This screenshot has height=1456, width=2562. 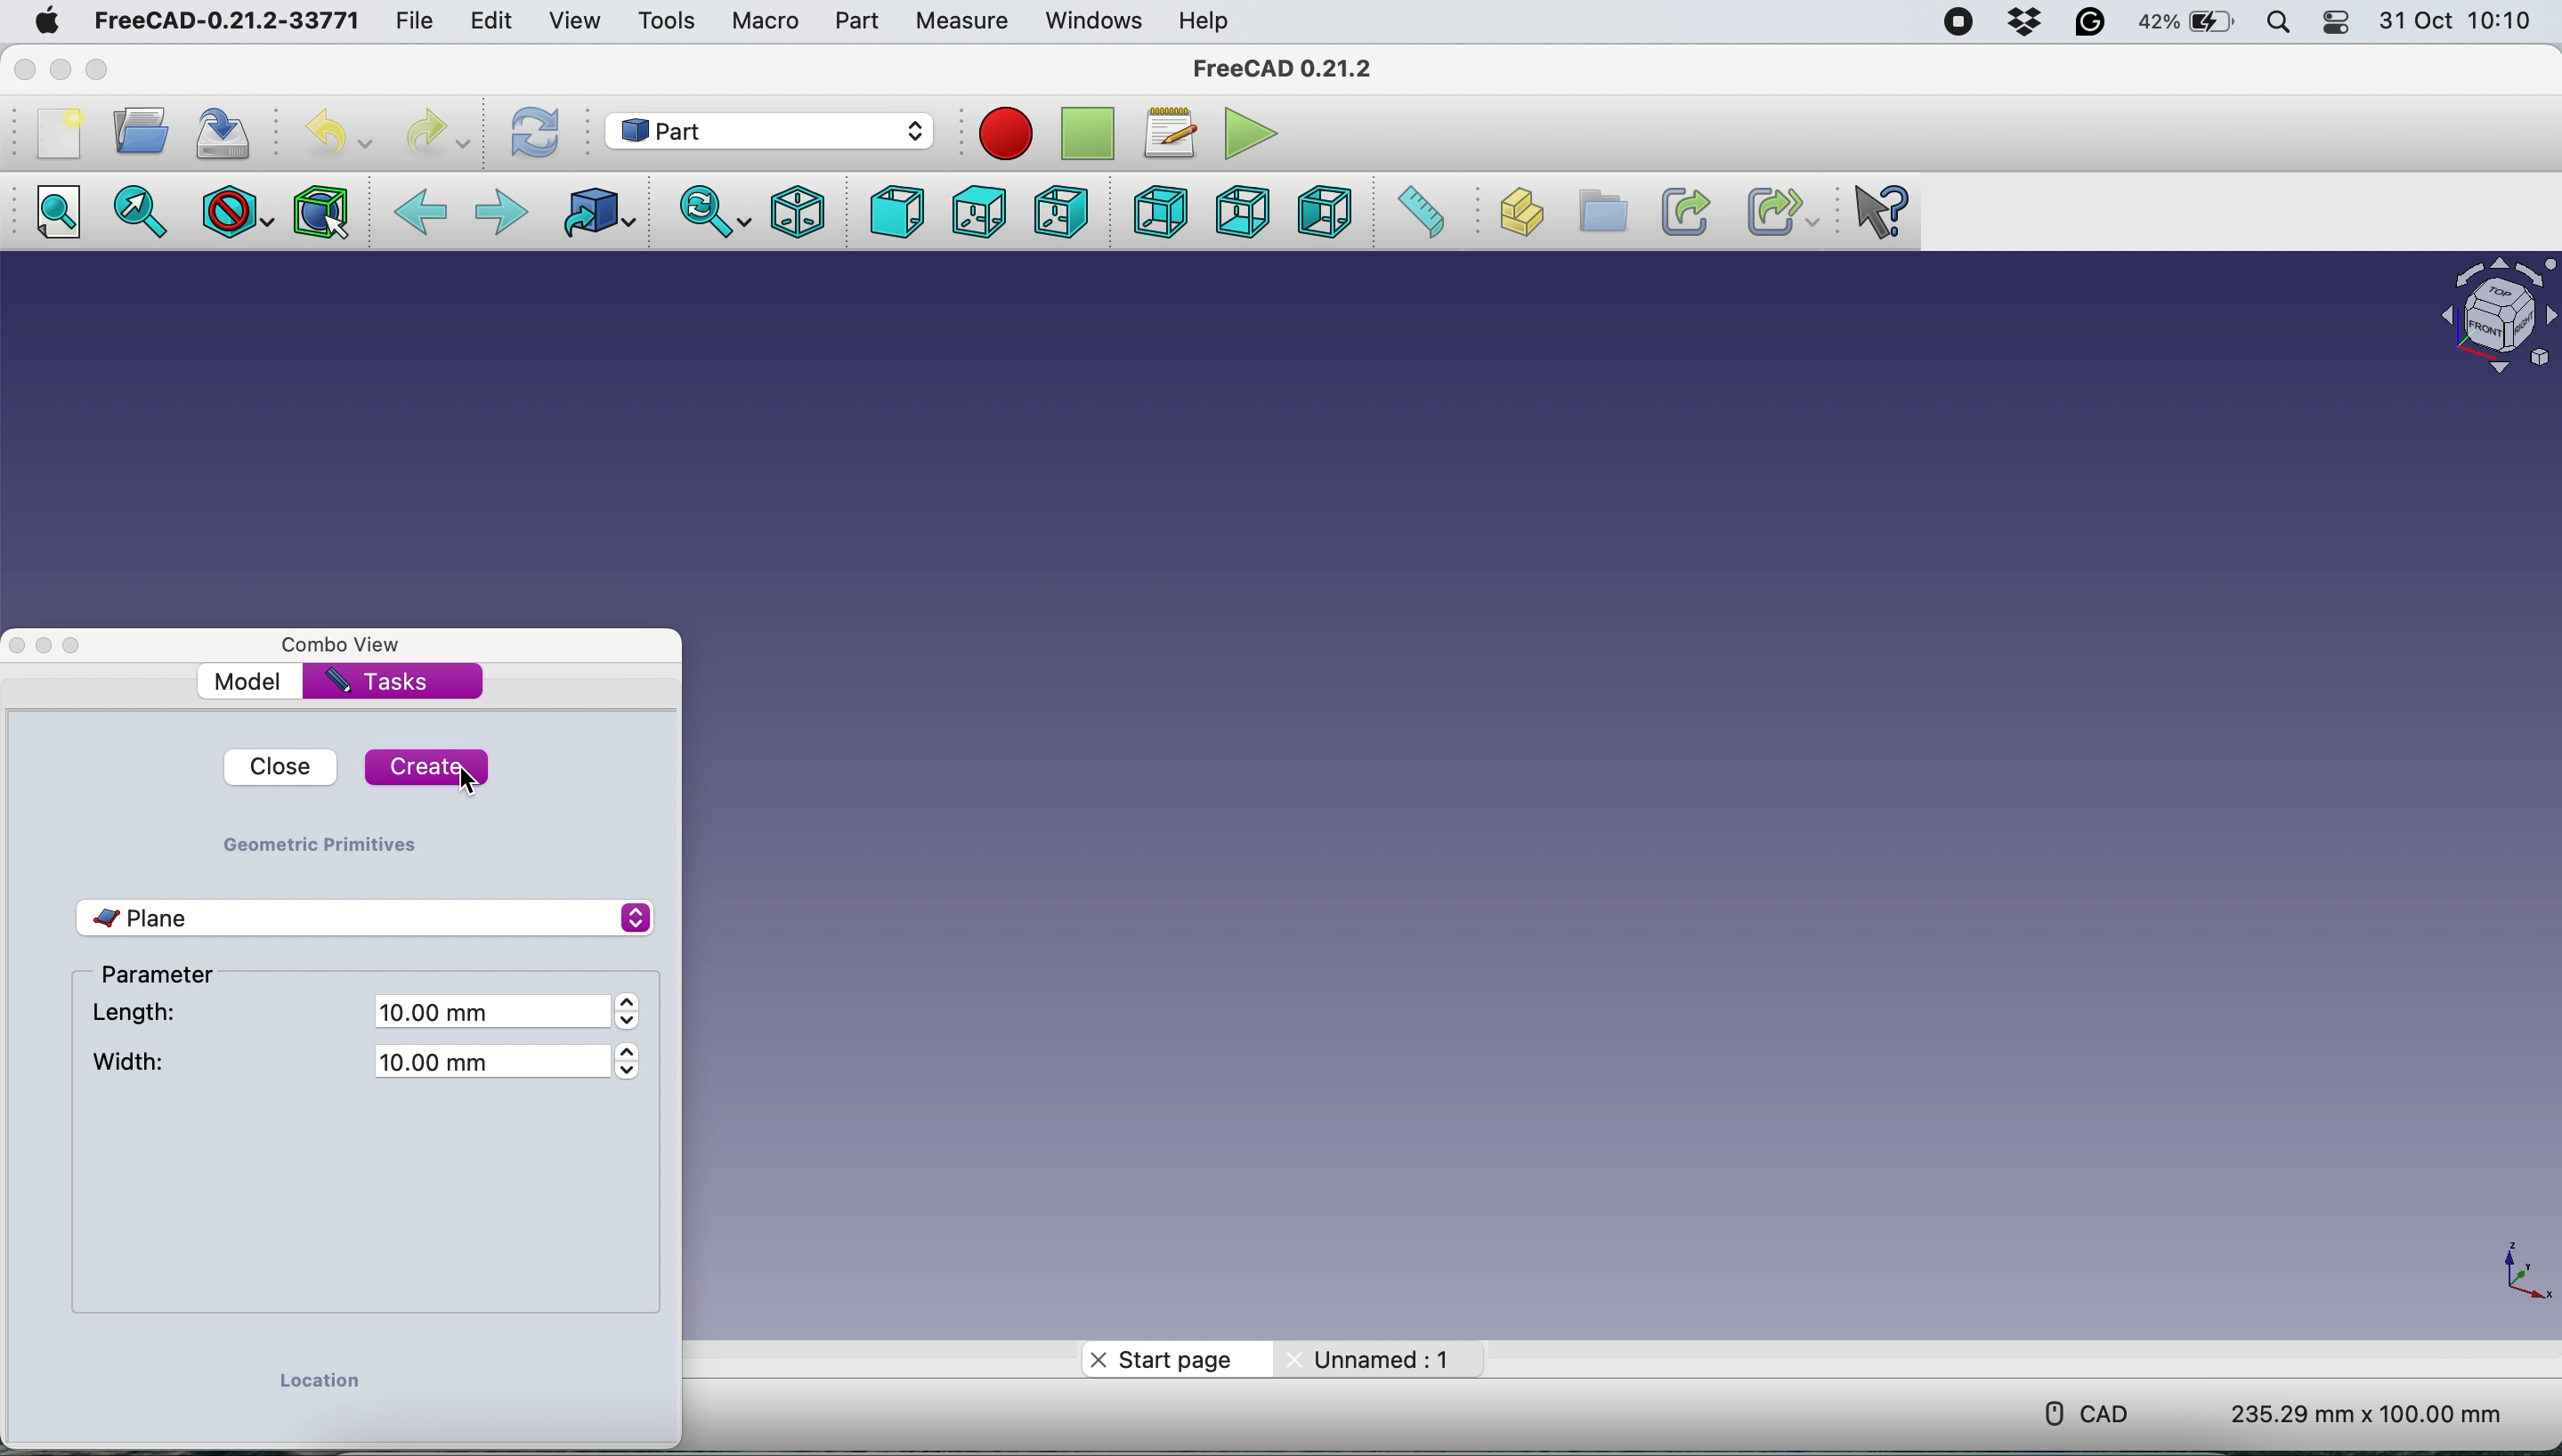 What do you see at coordinates (321, 213) in the screenshot?
I see `Bounding box` at bounding box center [321, 213].